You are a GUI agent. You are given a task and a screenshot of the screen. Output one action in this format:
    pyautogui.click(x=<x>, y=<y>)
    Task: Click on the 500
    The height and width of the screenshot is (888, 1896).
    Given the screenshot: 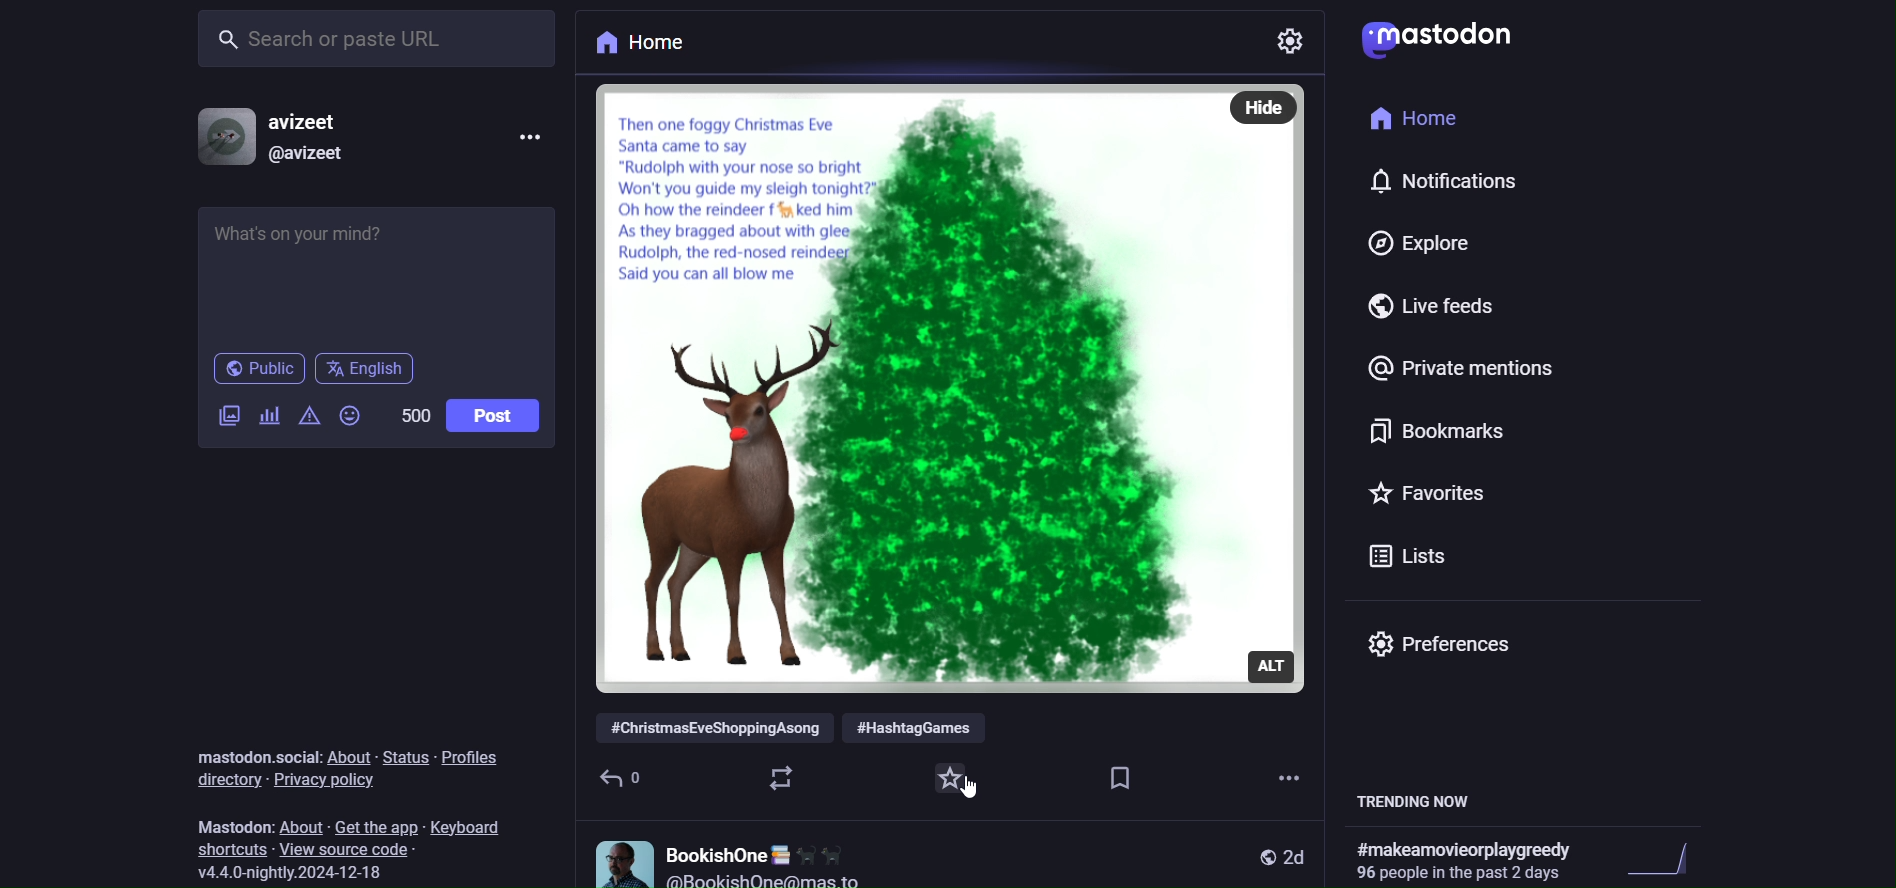 What is the action you would take?
    pyautogui.click(x=409, y=414)
    